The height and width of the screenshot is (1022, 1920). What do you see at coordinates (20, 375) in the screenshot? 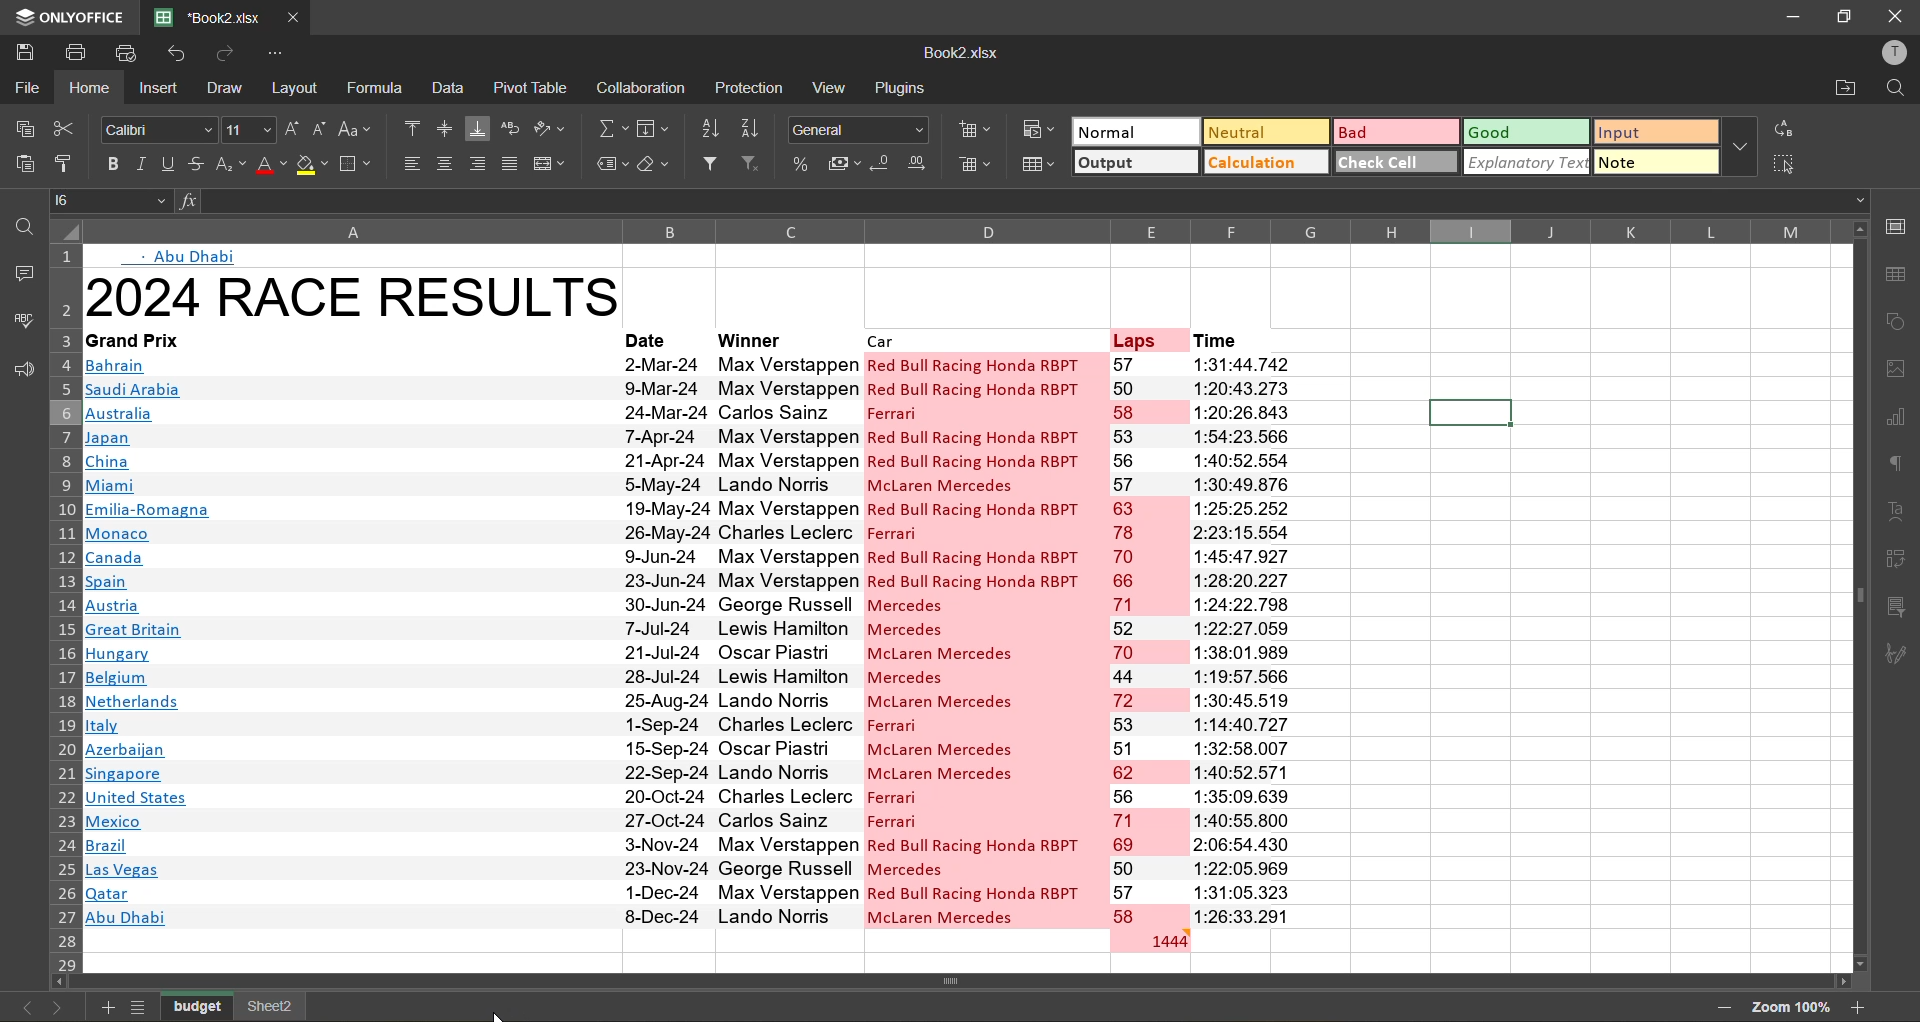
I see `feedback` at bounding box center [20, 375].